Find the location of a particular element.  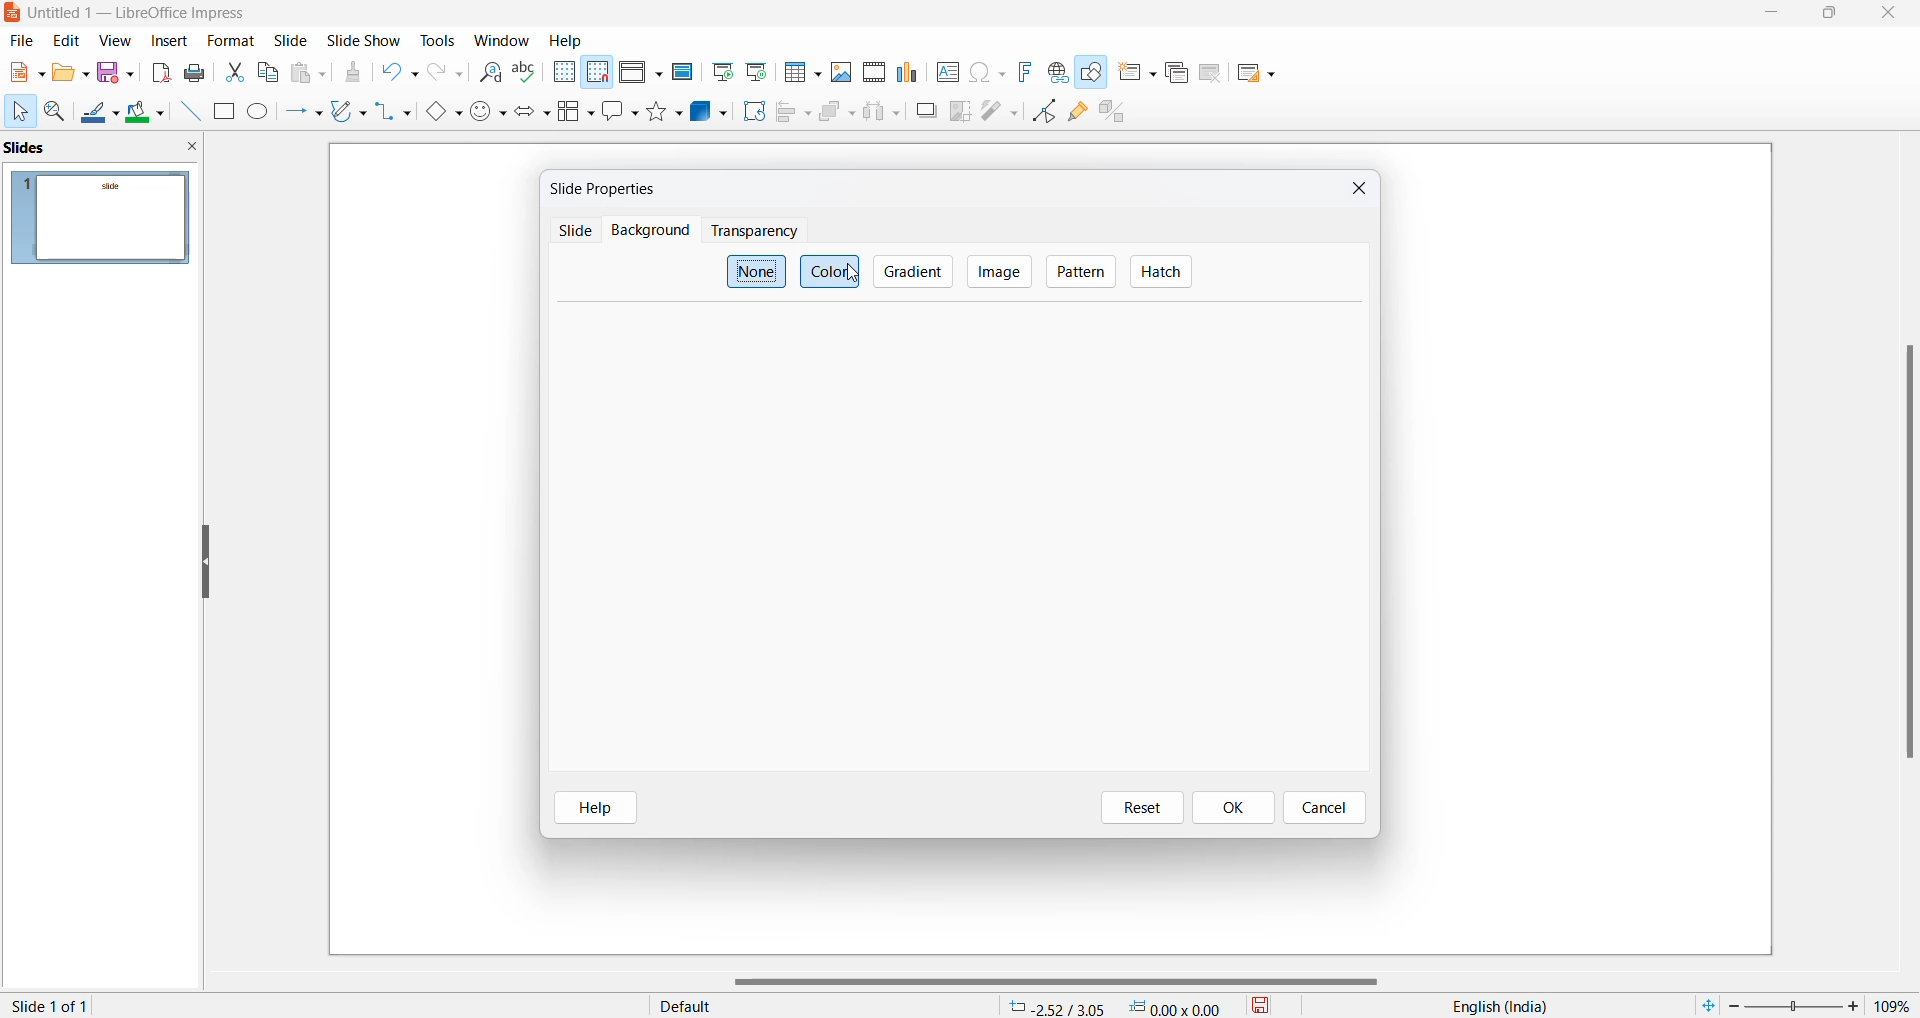

new slide is located at coordinates (1137, 77).